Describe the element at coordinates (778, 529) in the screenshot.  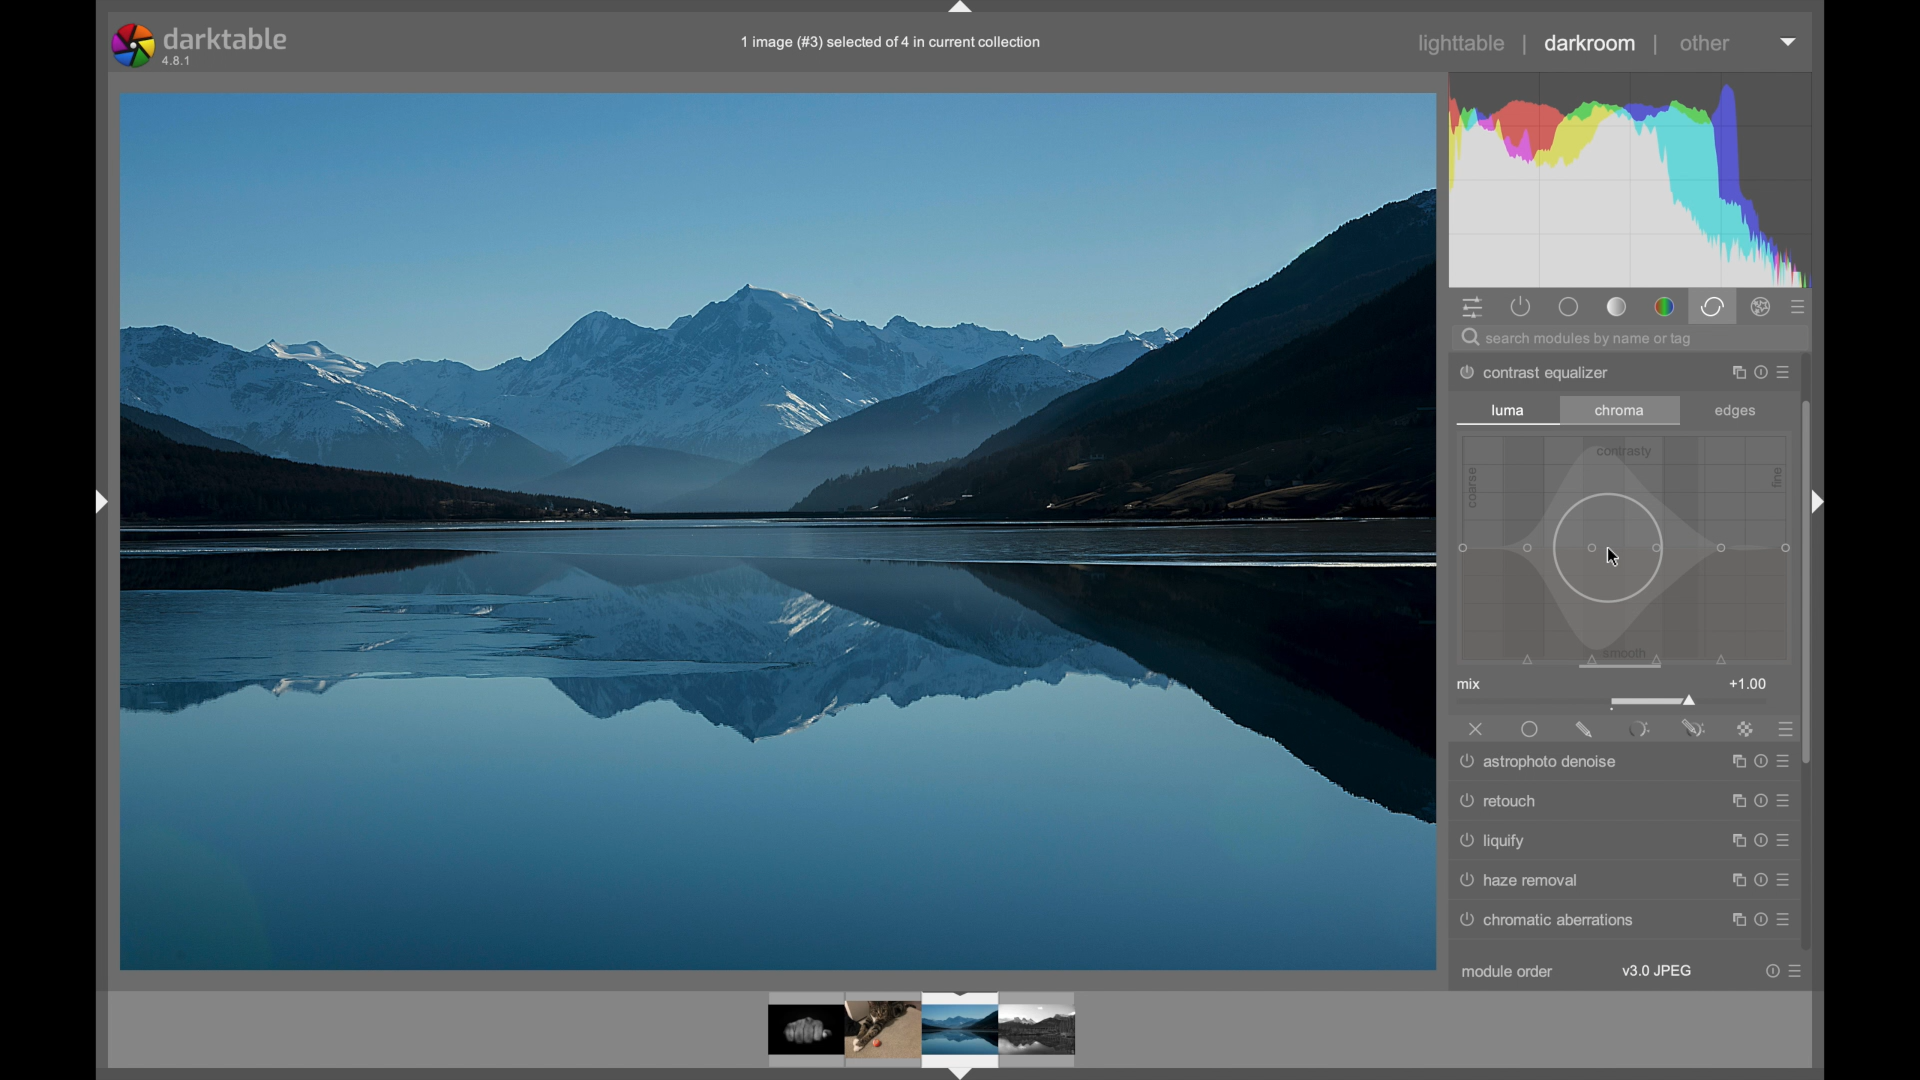
I see `photo` at that location.